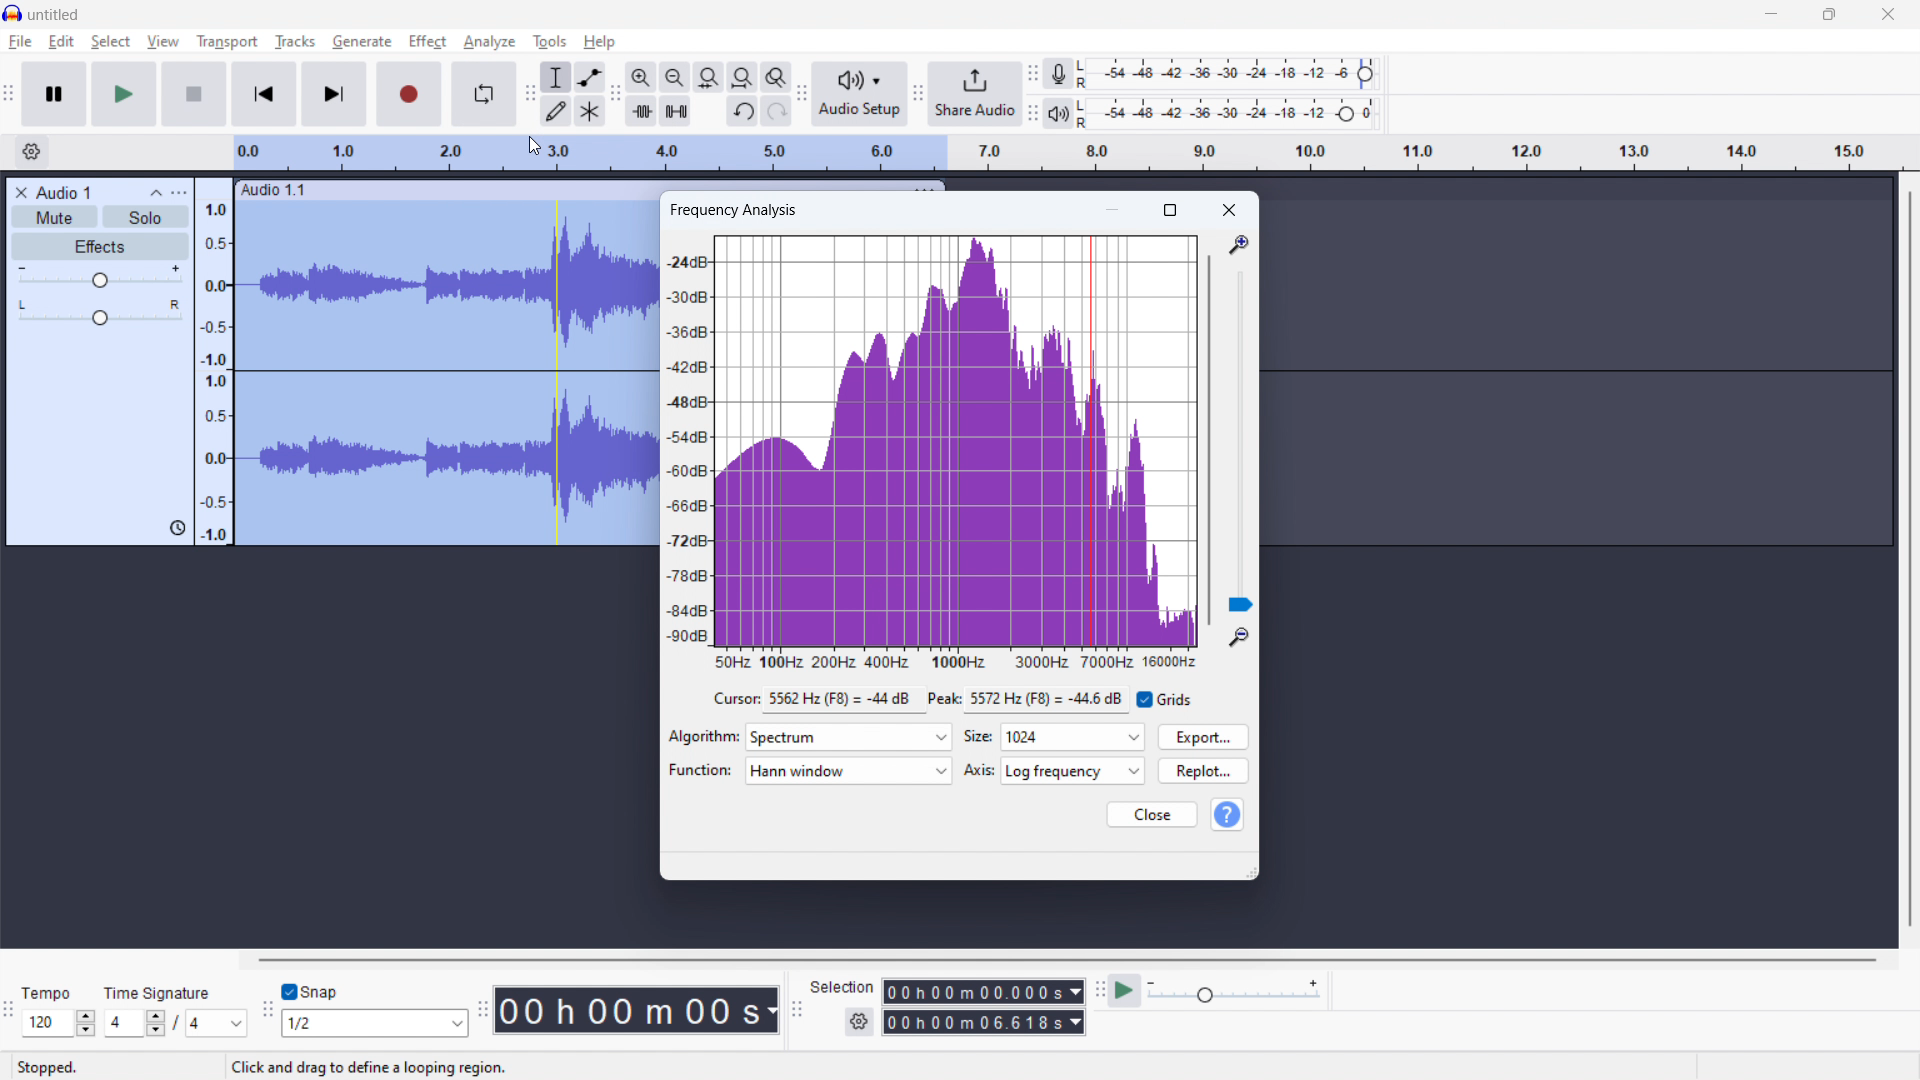 Image resolution: width=1920 pixels, height=1080 pixels. Describe the element at coordinates (978, 739) in the screenshot. I see `Size` at that location.